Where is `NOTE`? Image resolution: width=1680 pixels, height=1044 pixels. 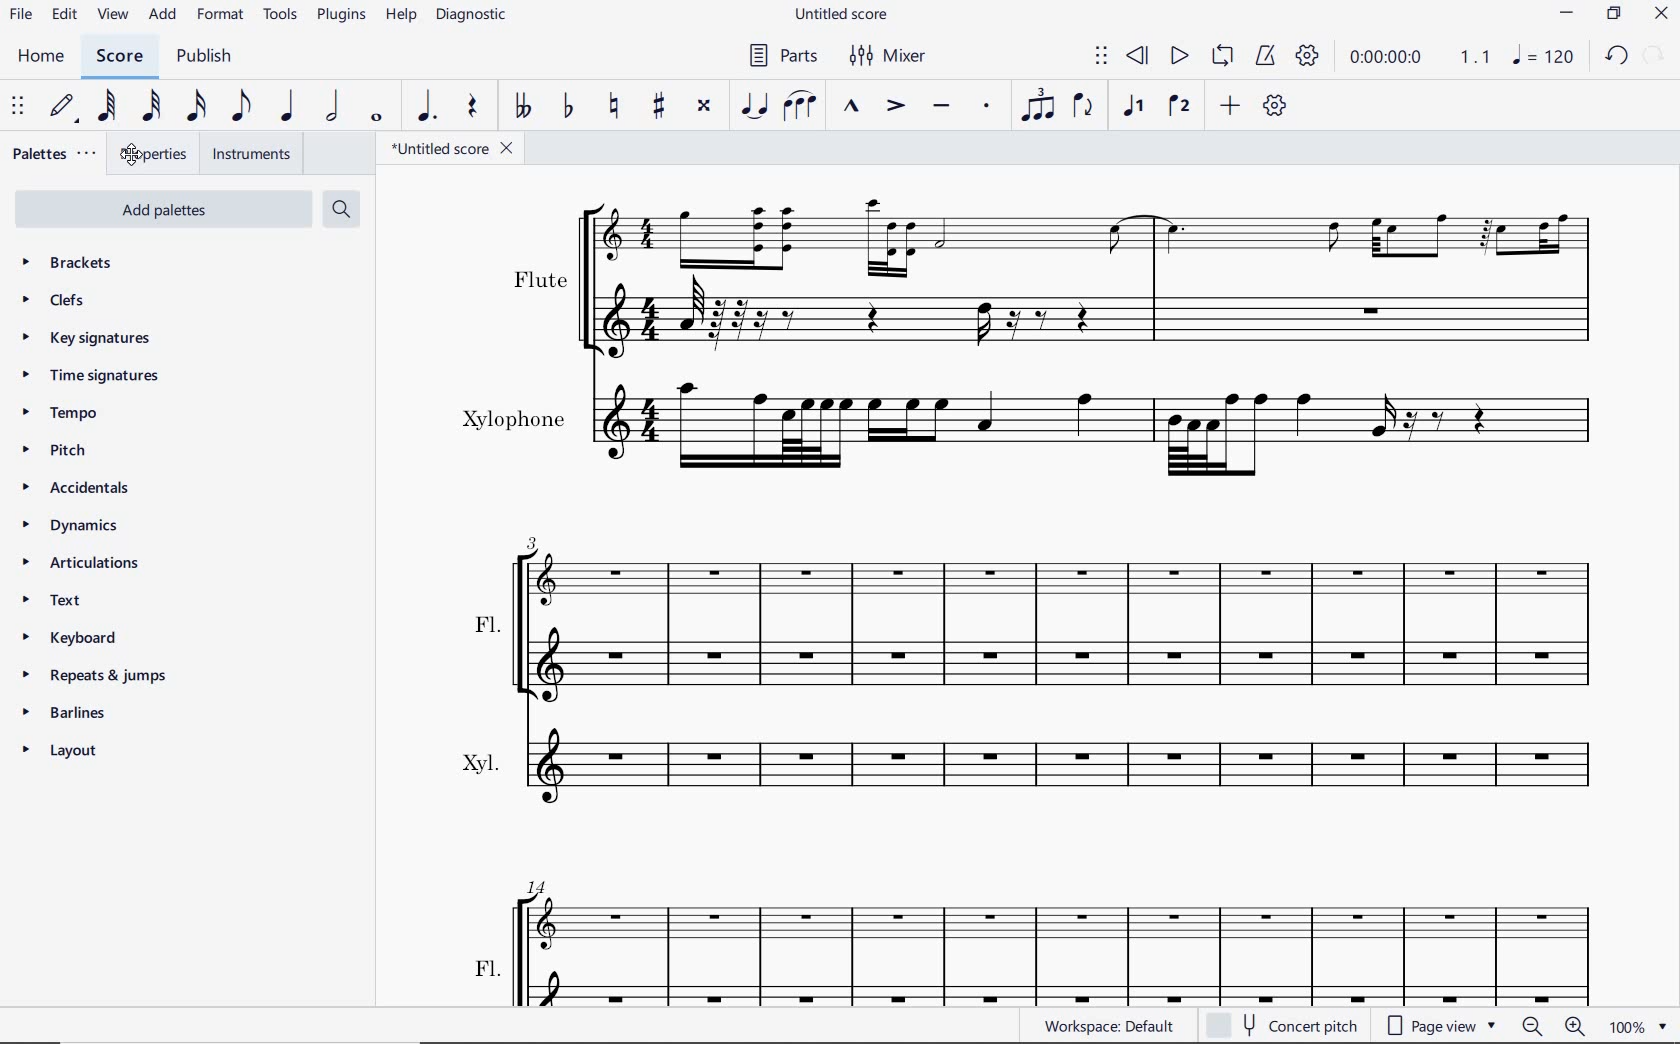 NOTE is located at coordinates (1546, 56).